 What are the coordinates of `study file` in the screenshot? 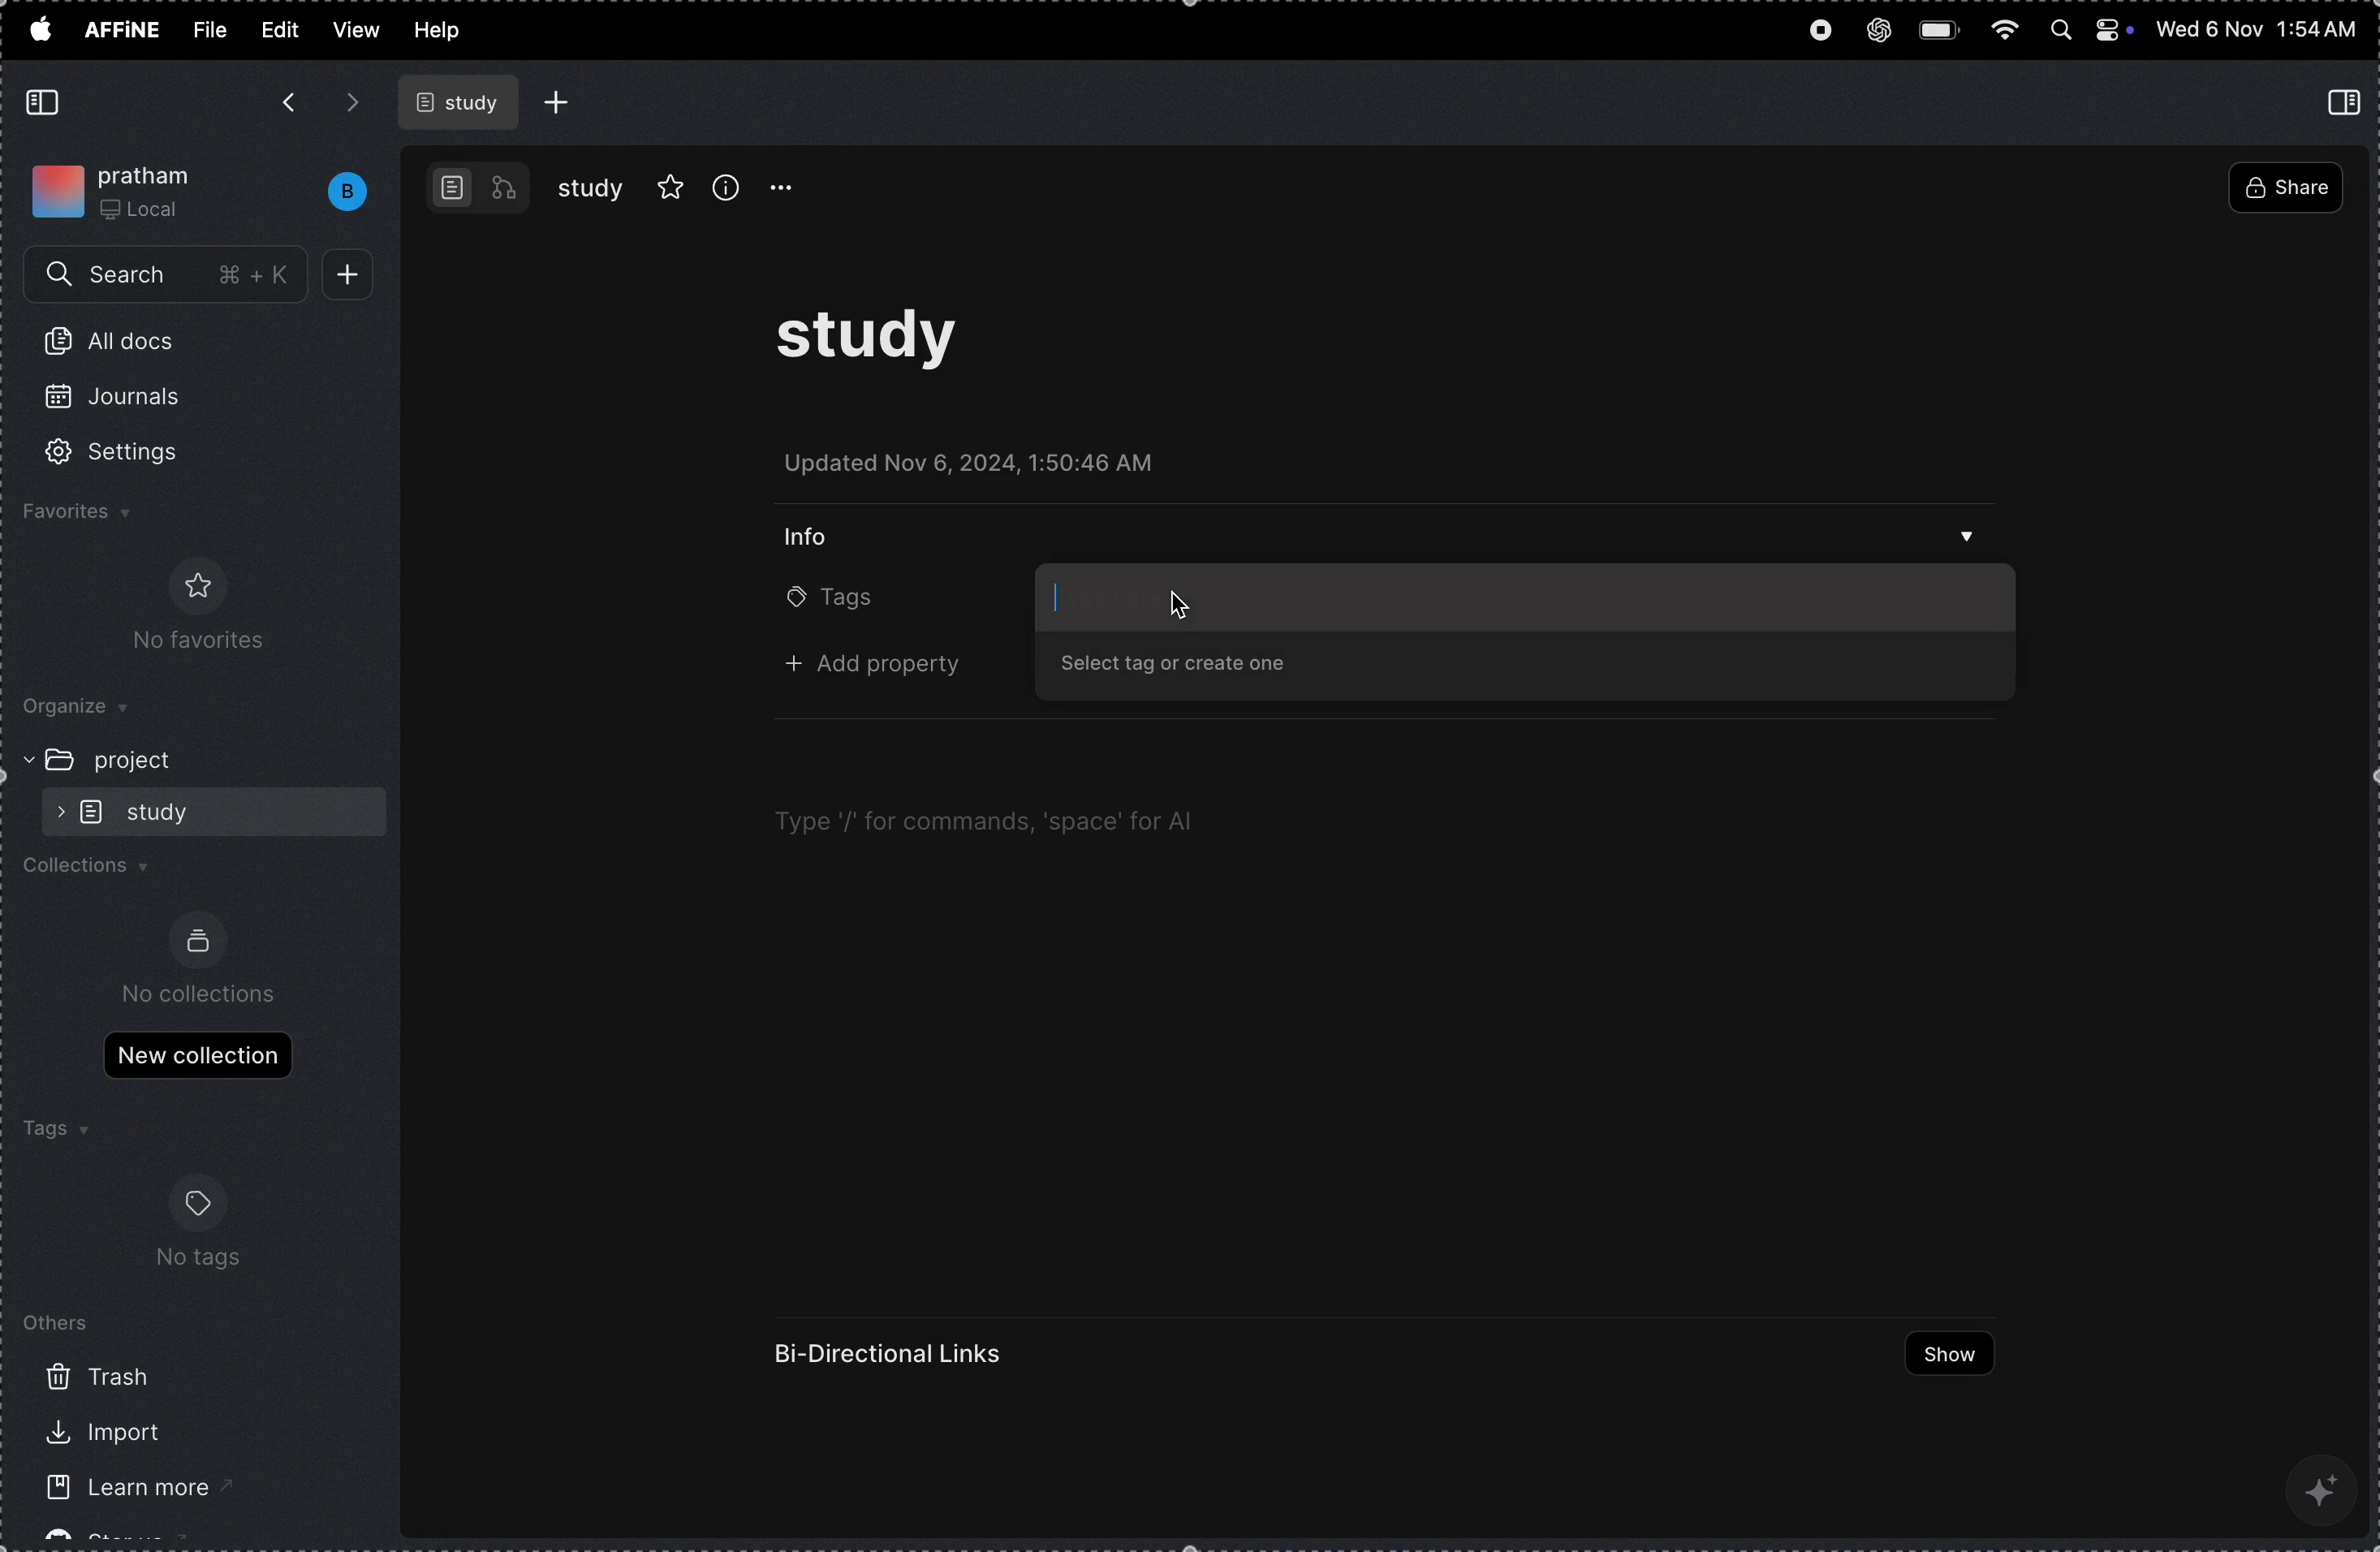 It's located at (462, 102).